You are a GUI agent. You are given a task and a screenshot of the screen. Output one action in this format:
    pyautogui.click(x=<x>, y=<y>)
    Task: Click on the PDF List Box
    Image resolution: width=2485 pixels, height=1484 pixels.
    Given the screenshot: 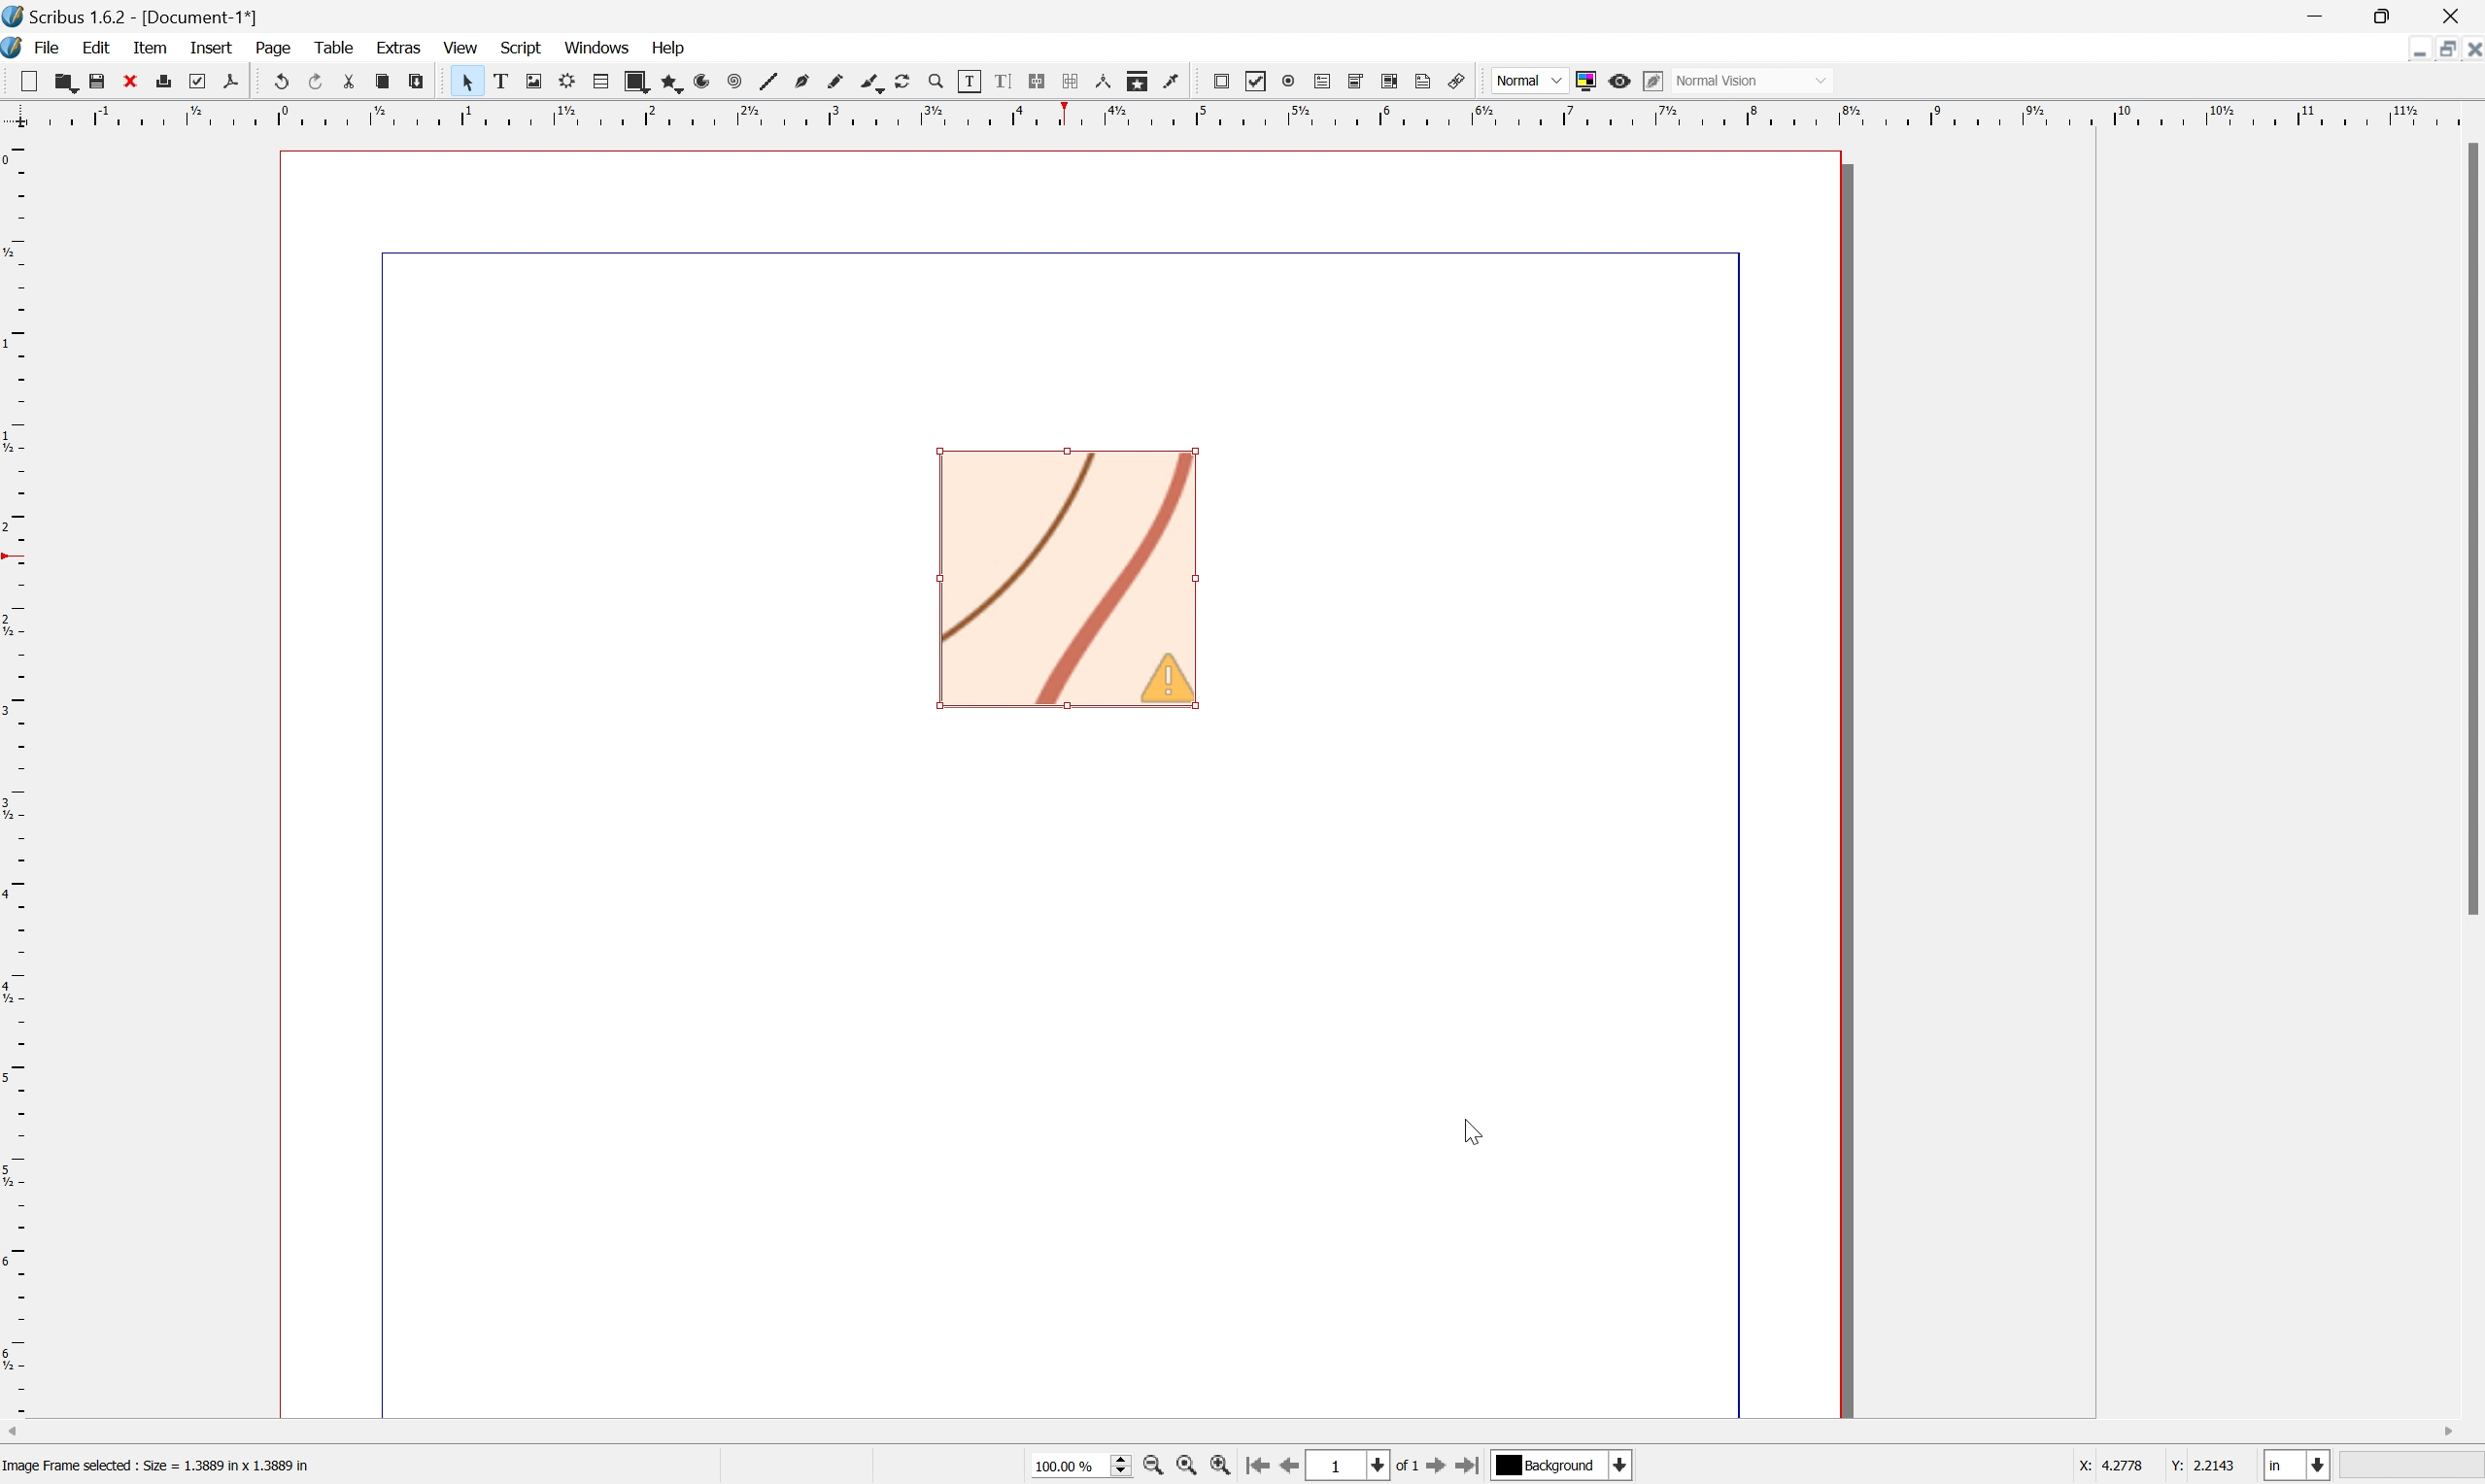 What is the action you would take?
    pyautogui.click(x=1394, y=82)
    